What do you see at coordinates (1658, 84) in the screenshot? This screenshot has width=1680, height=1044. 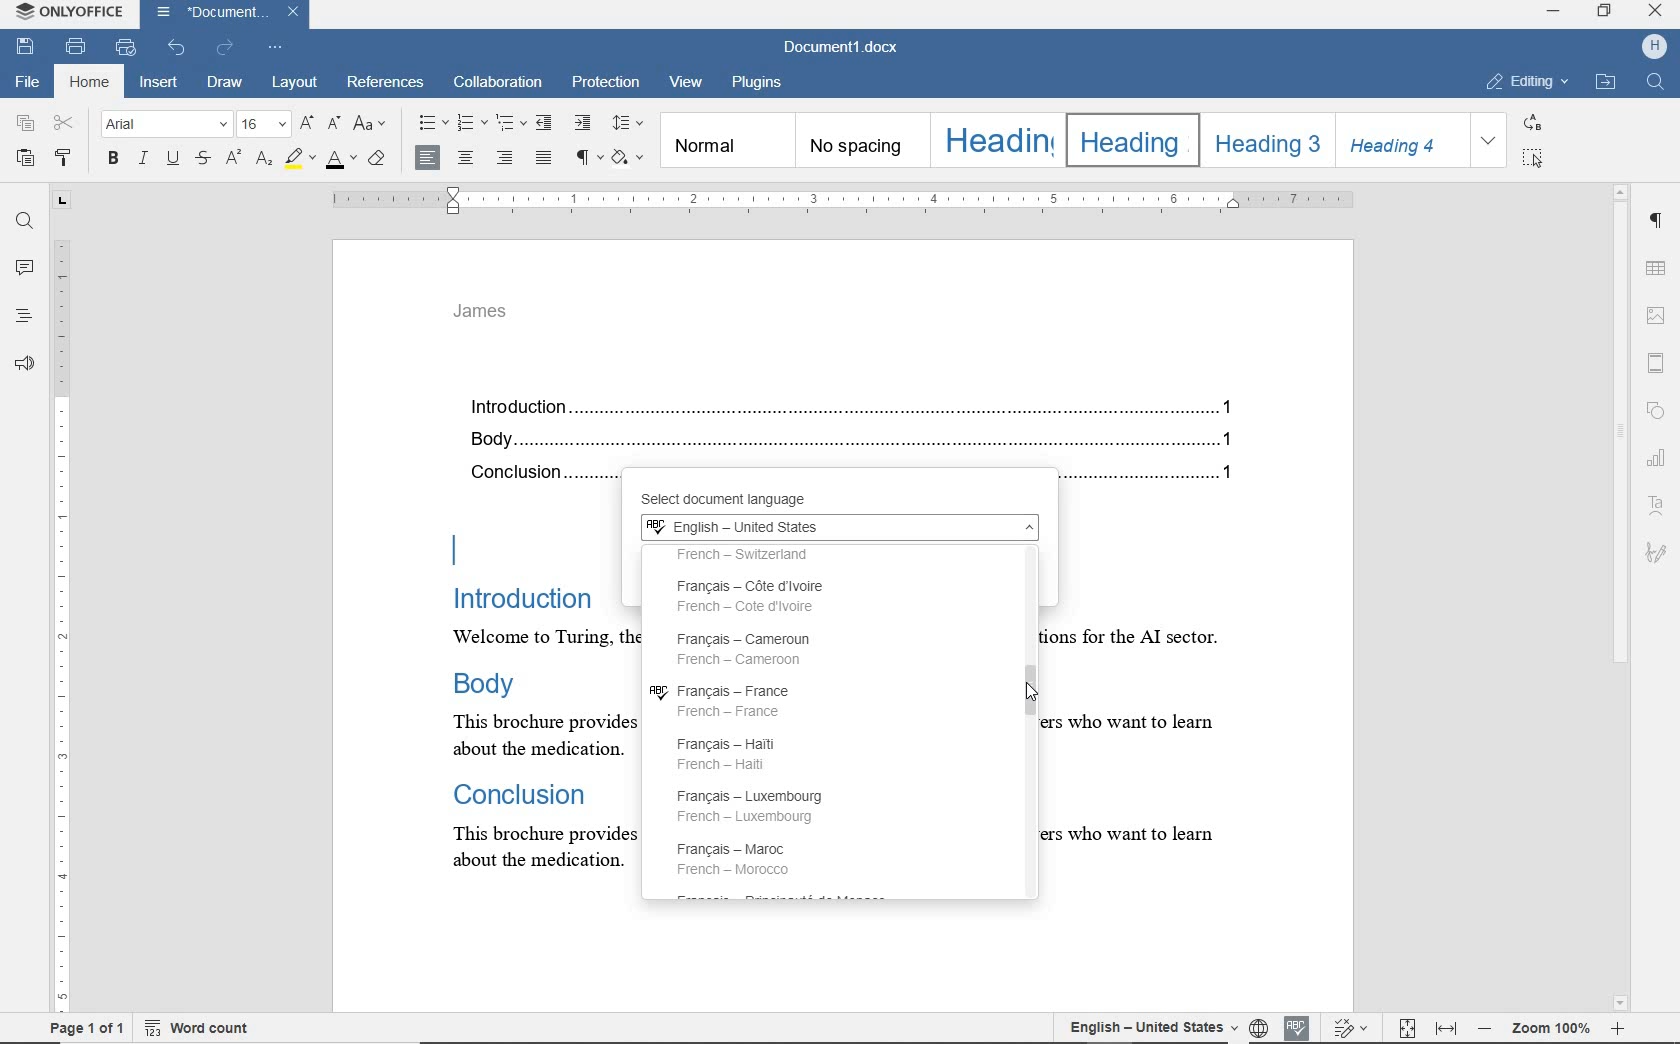 I see `FIND` at bounding box center [1658, 84].